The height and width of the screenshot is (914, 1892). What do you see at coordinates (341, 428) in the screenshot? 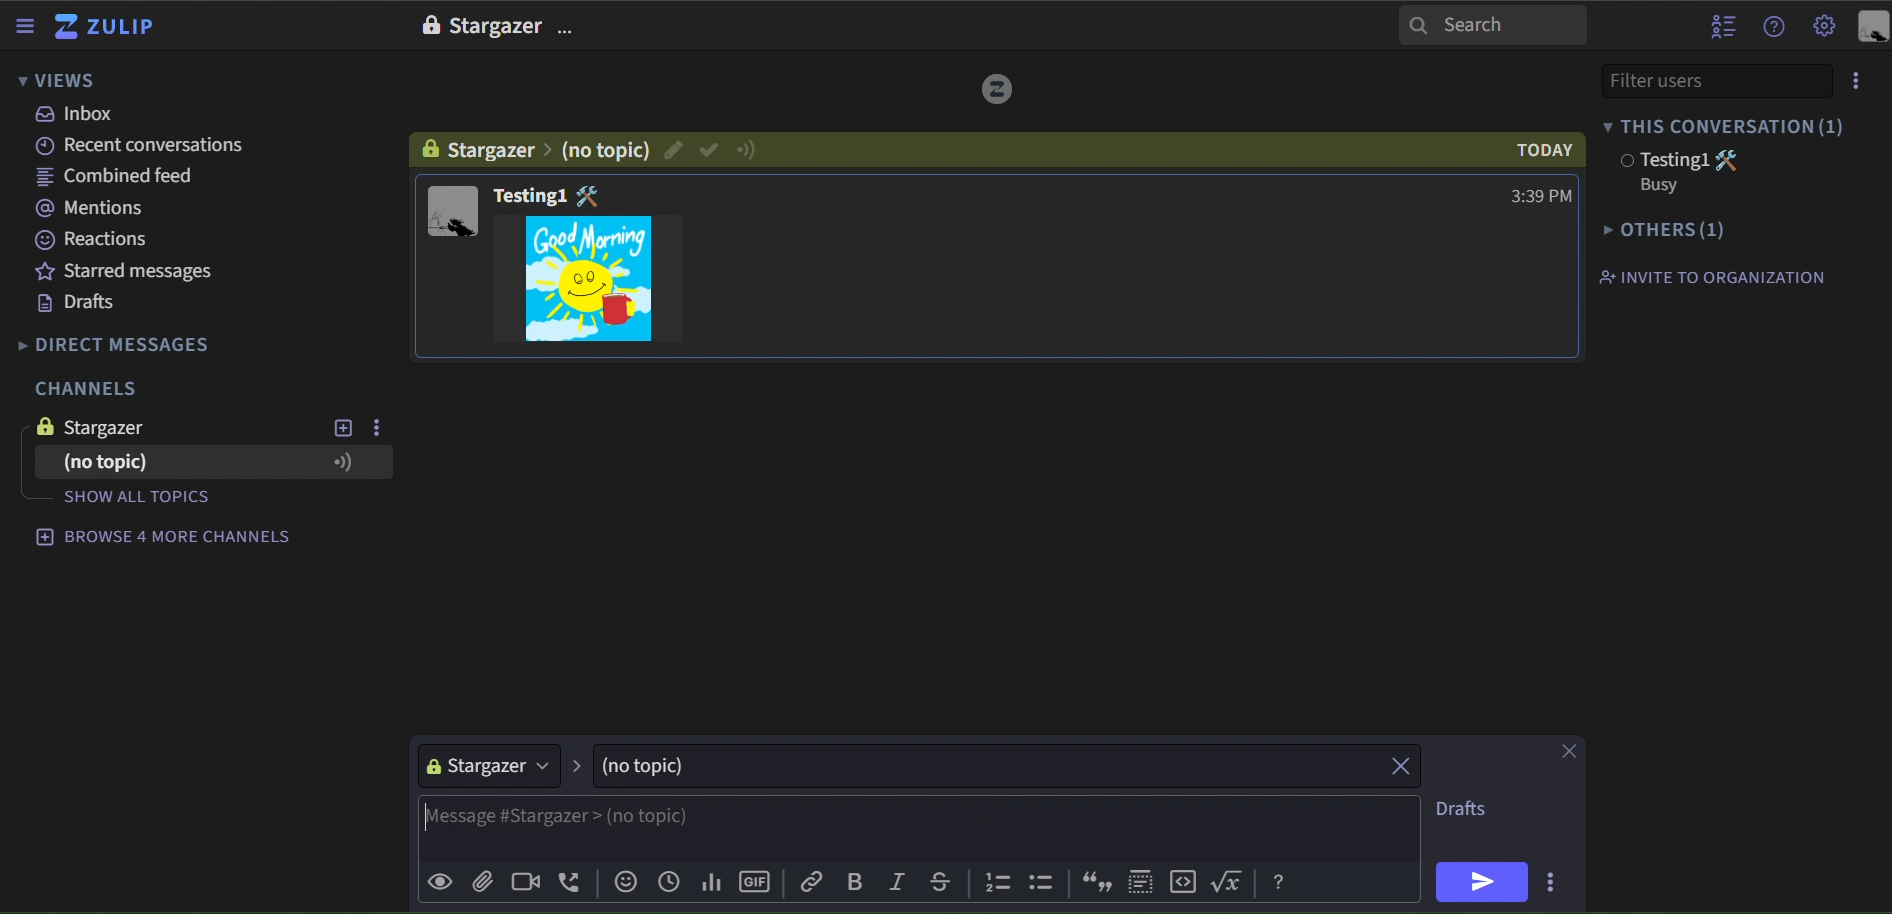
I see `new topic` at bounding box center [341, 428].